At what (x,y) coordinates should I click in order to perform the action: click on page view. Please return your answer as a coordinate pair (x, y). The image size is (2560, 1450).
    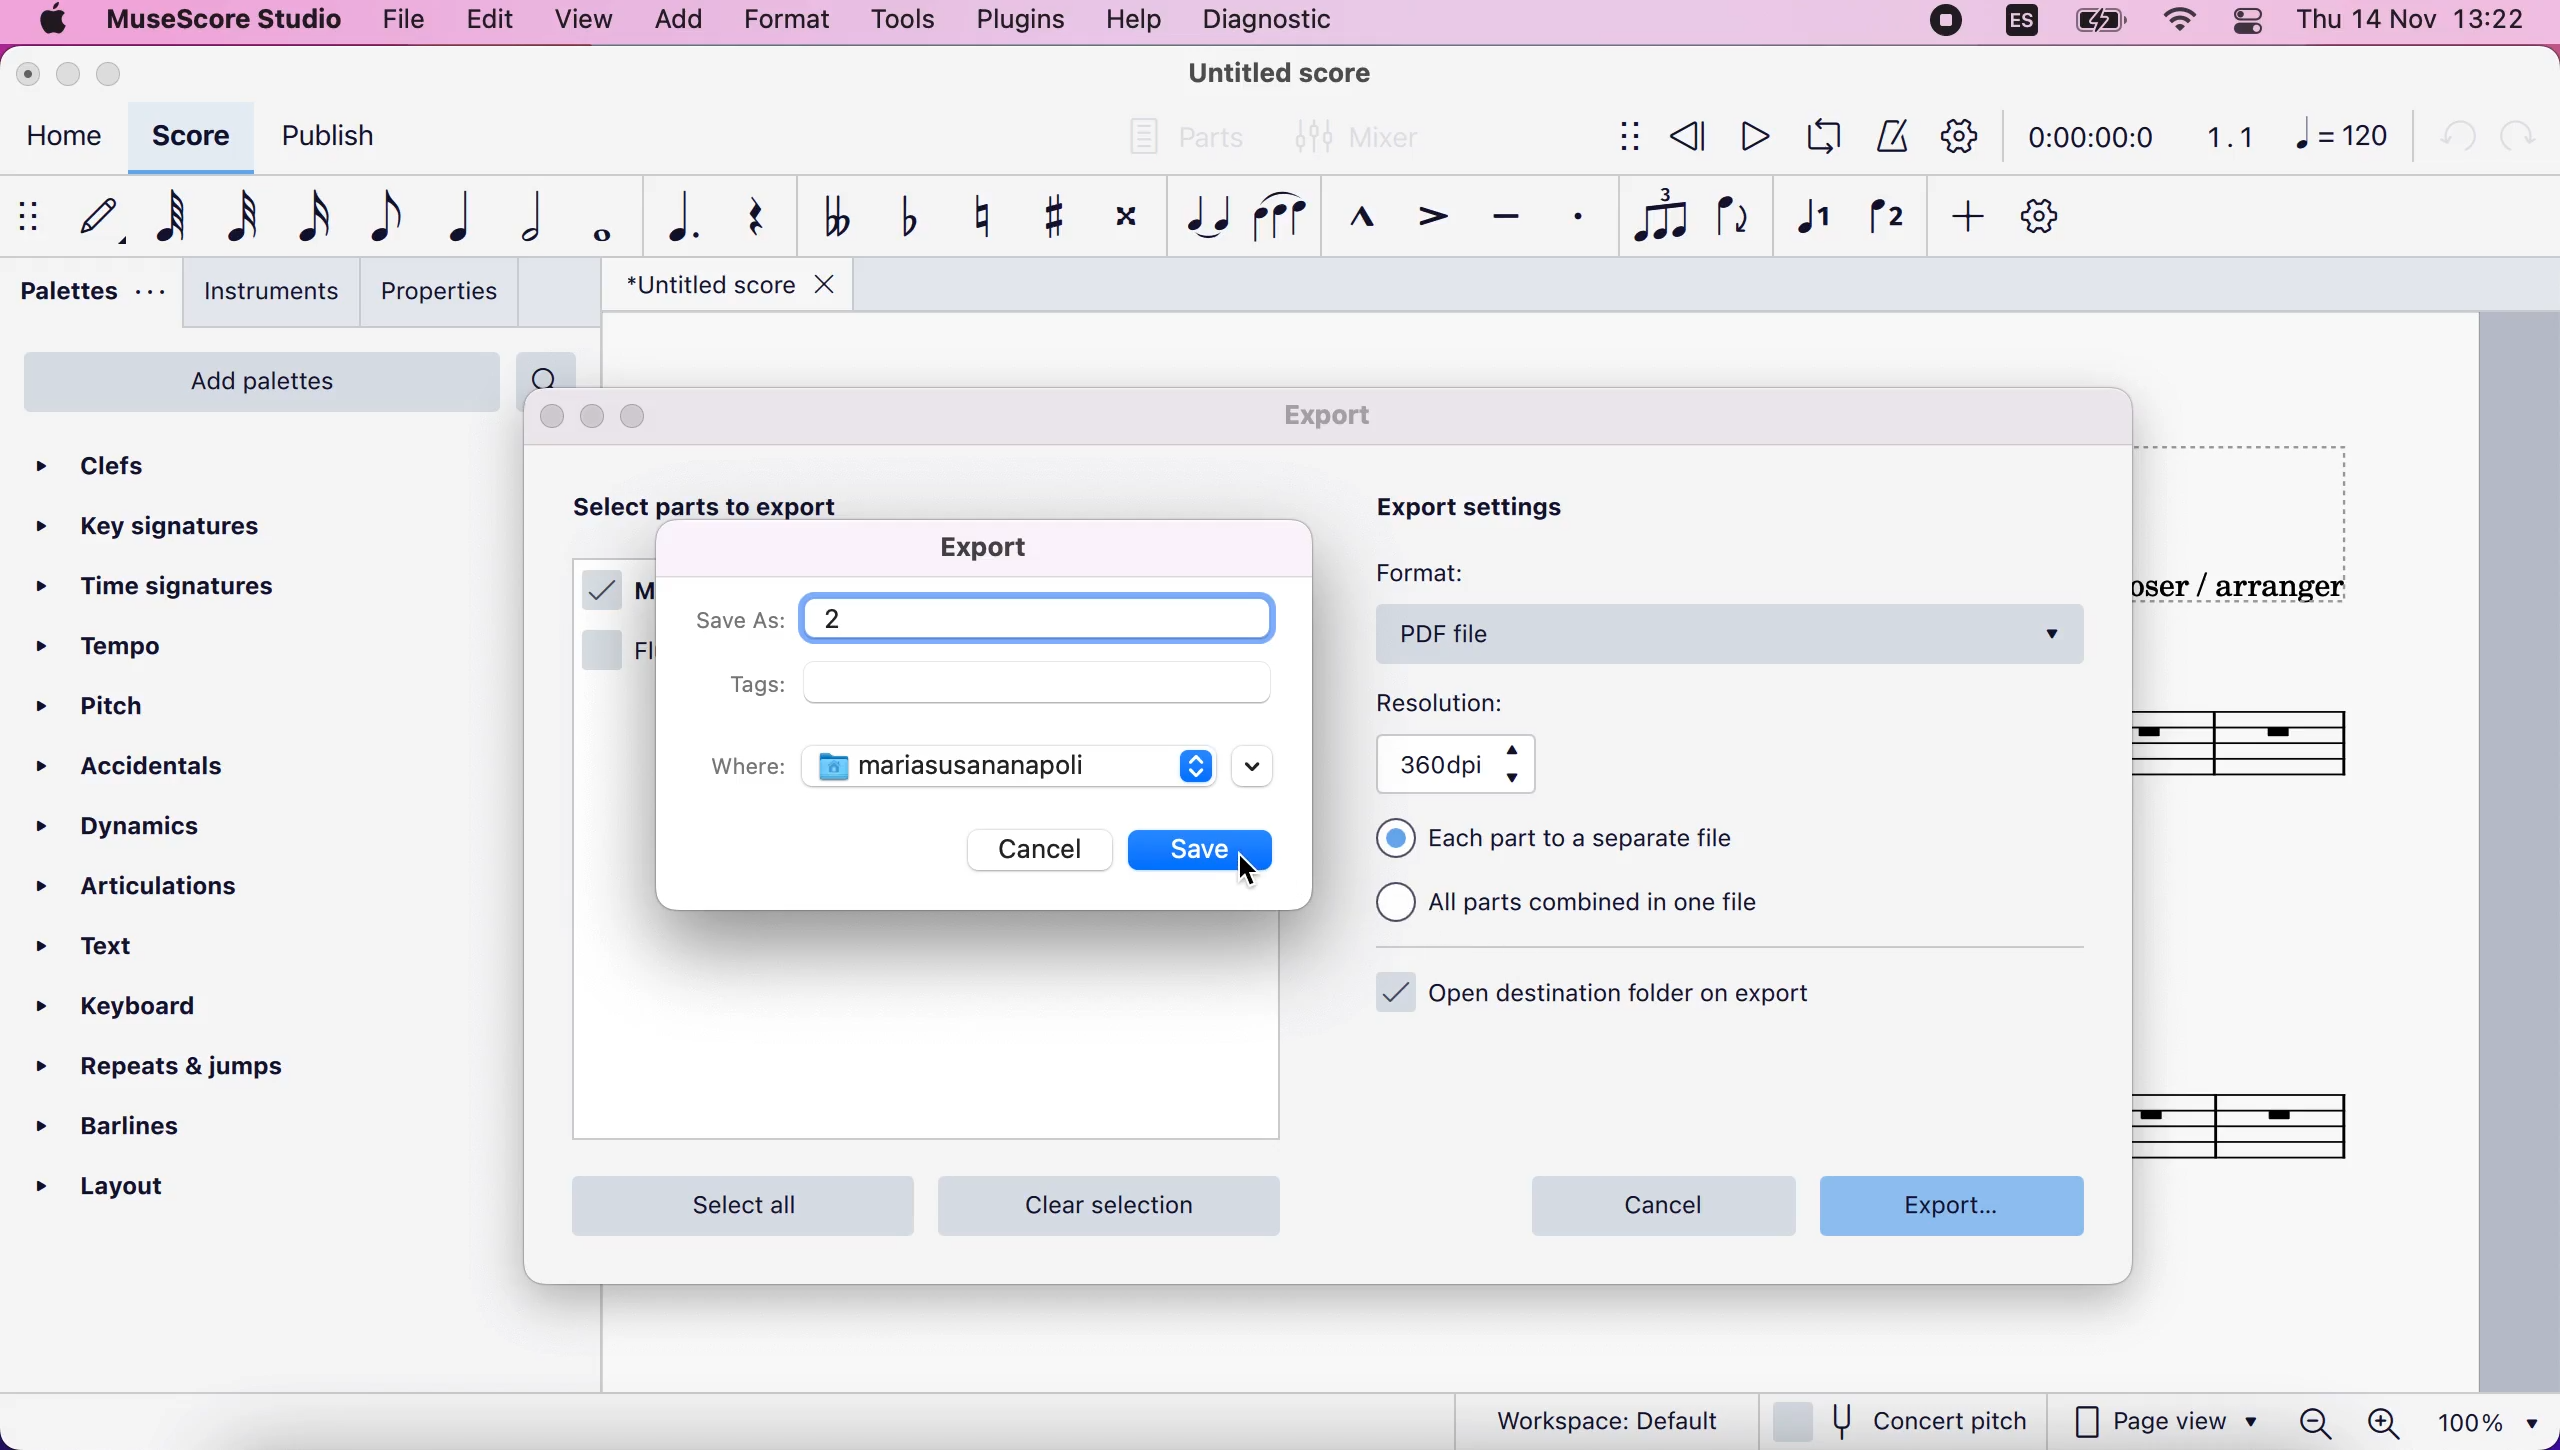
    Looking at the image, I should click on (2166, 1423).